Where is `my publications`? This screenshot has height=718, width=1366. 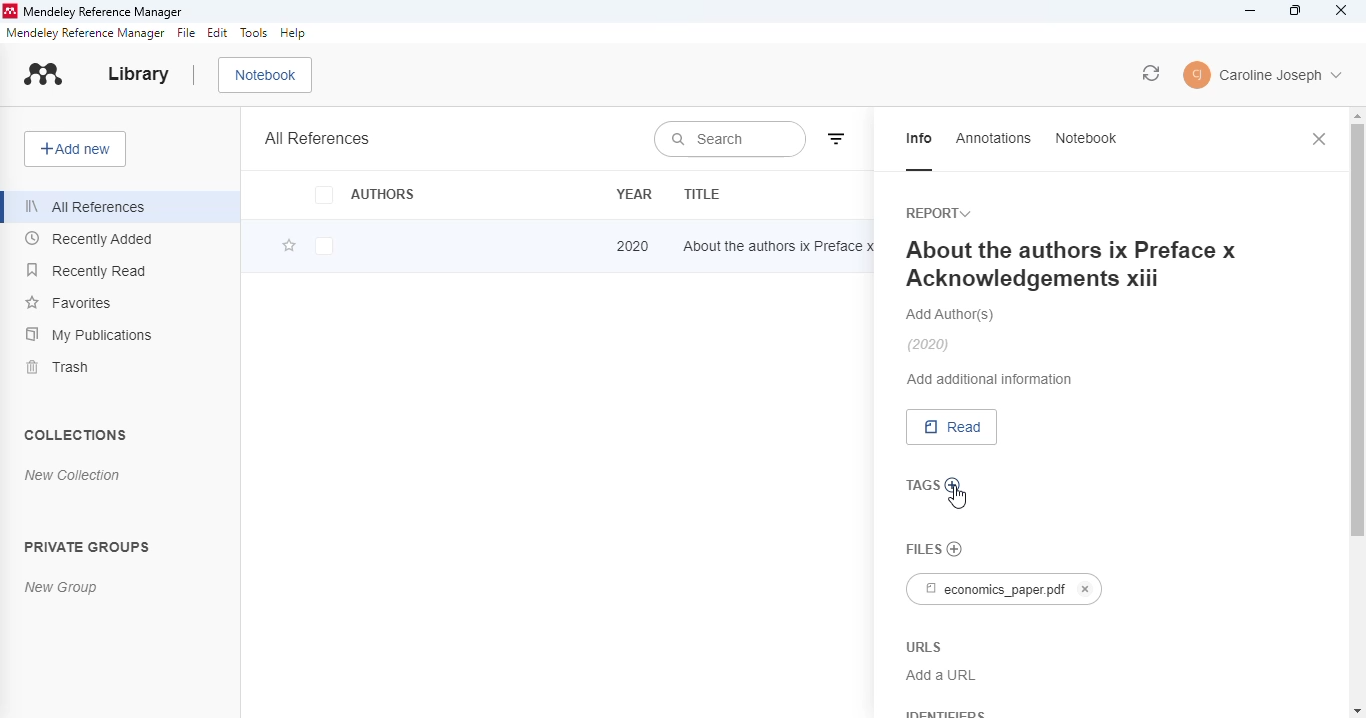
my publications is located at coordinates (88, 333).